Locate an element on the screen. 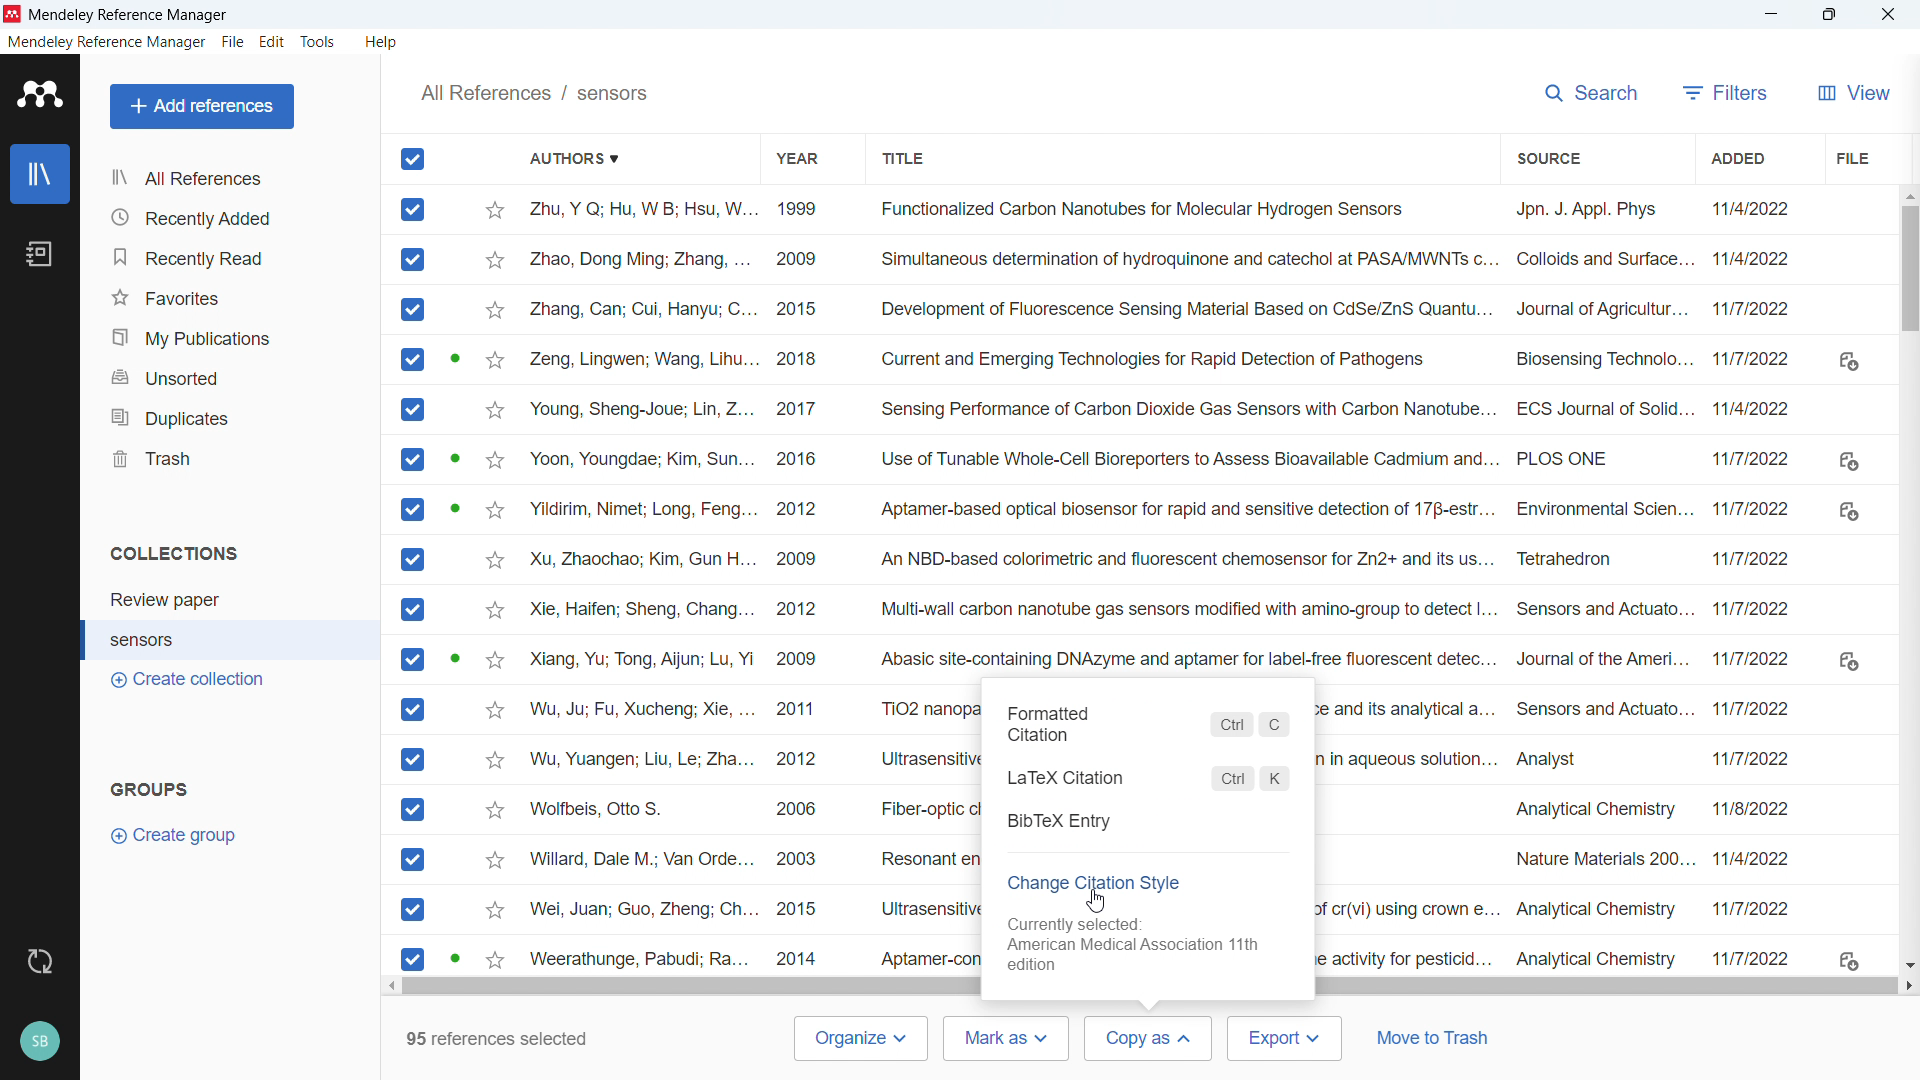 This screenshot has width=1920, height=1080. Year of publication of individual entries  is located at coordinates (796, 583).